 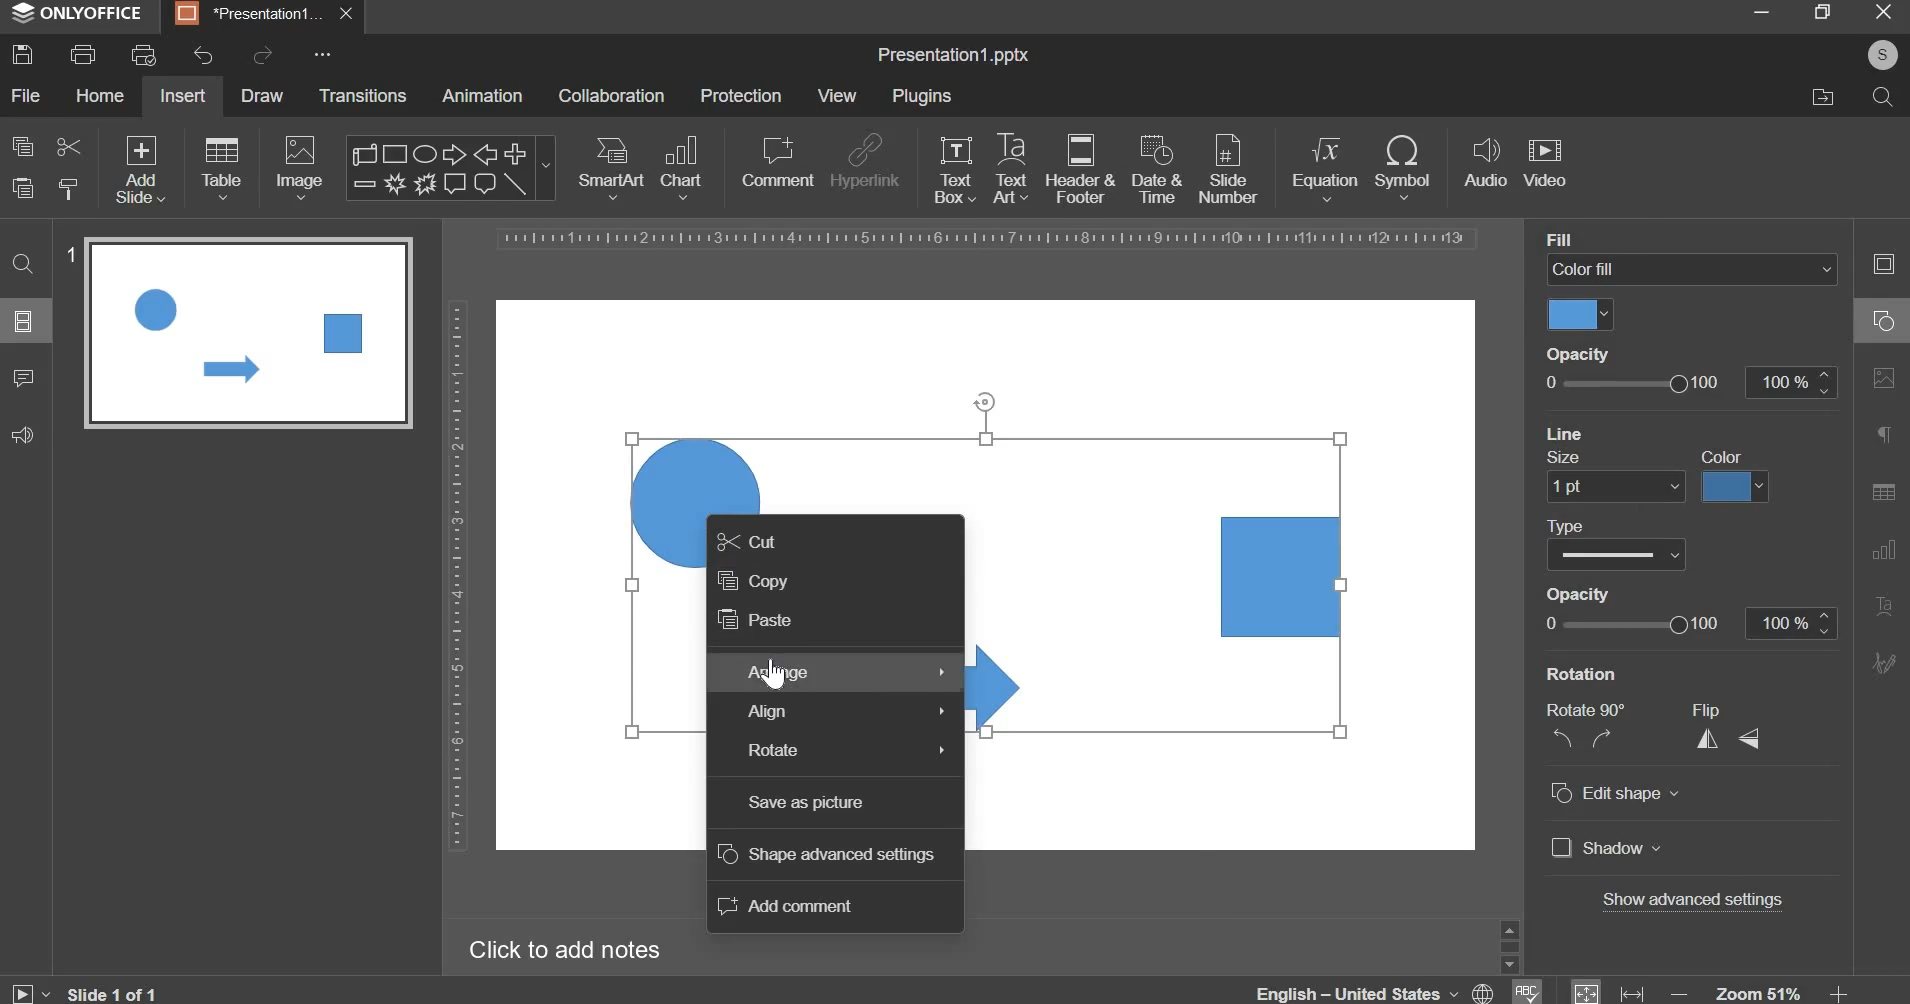 I want to click on text art setting, so click(x=1882, y=604).